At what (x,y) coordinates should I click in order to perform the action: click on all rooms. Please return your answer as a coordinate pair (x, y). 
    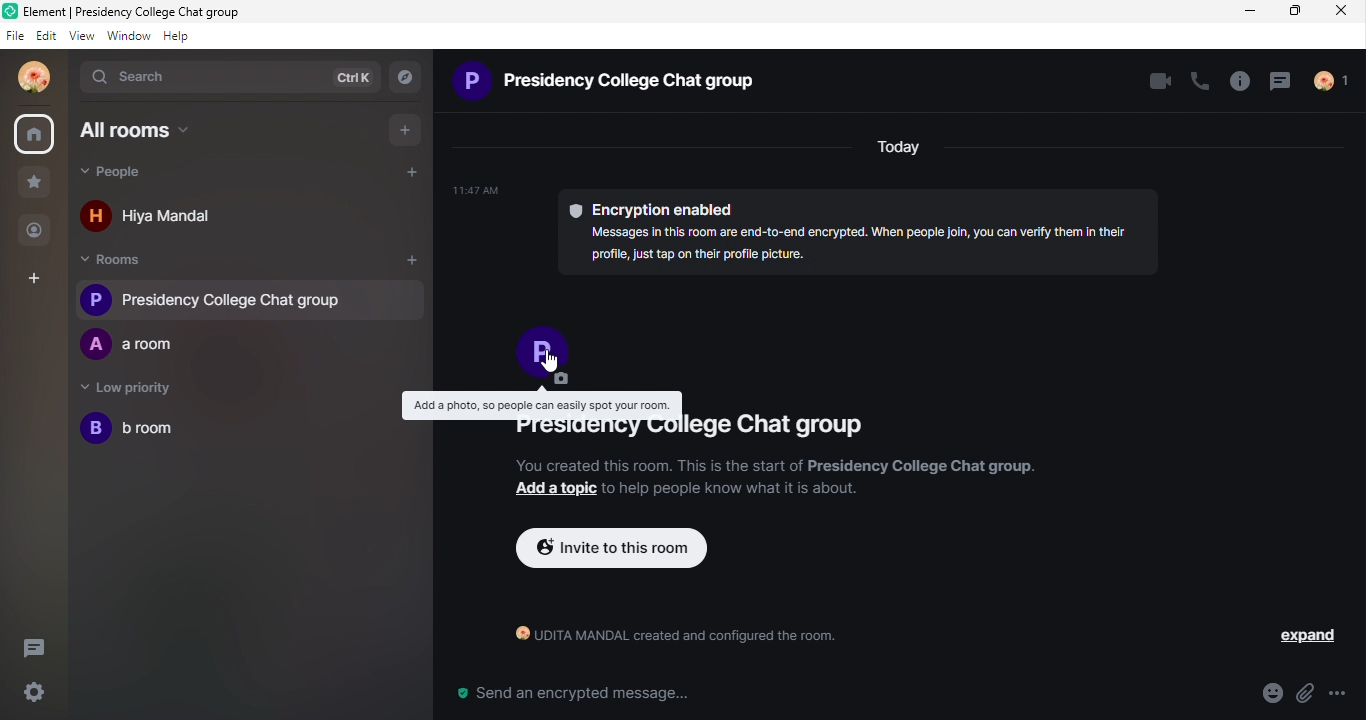
    Looking at the image, I should click on (144, 137).